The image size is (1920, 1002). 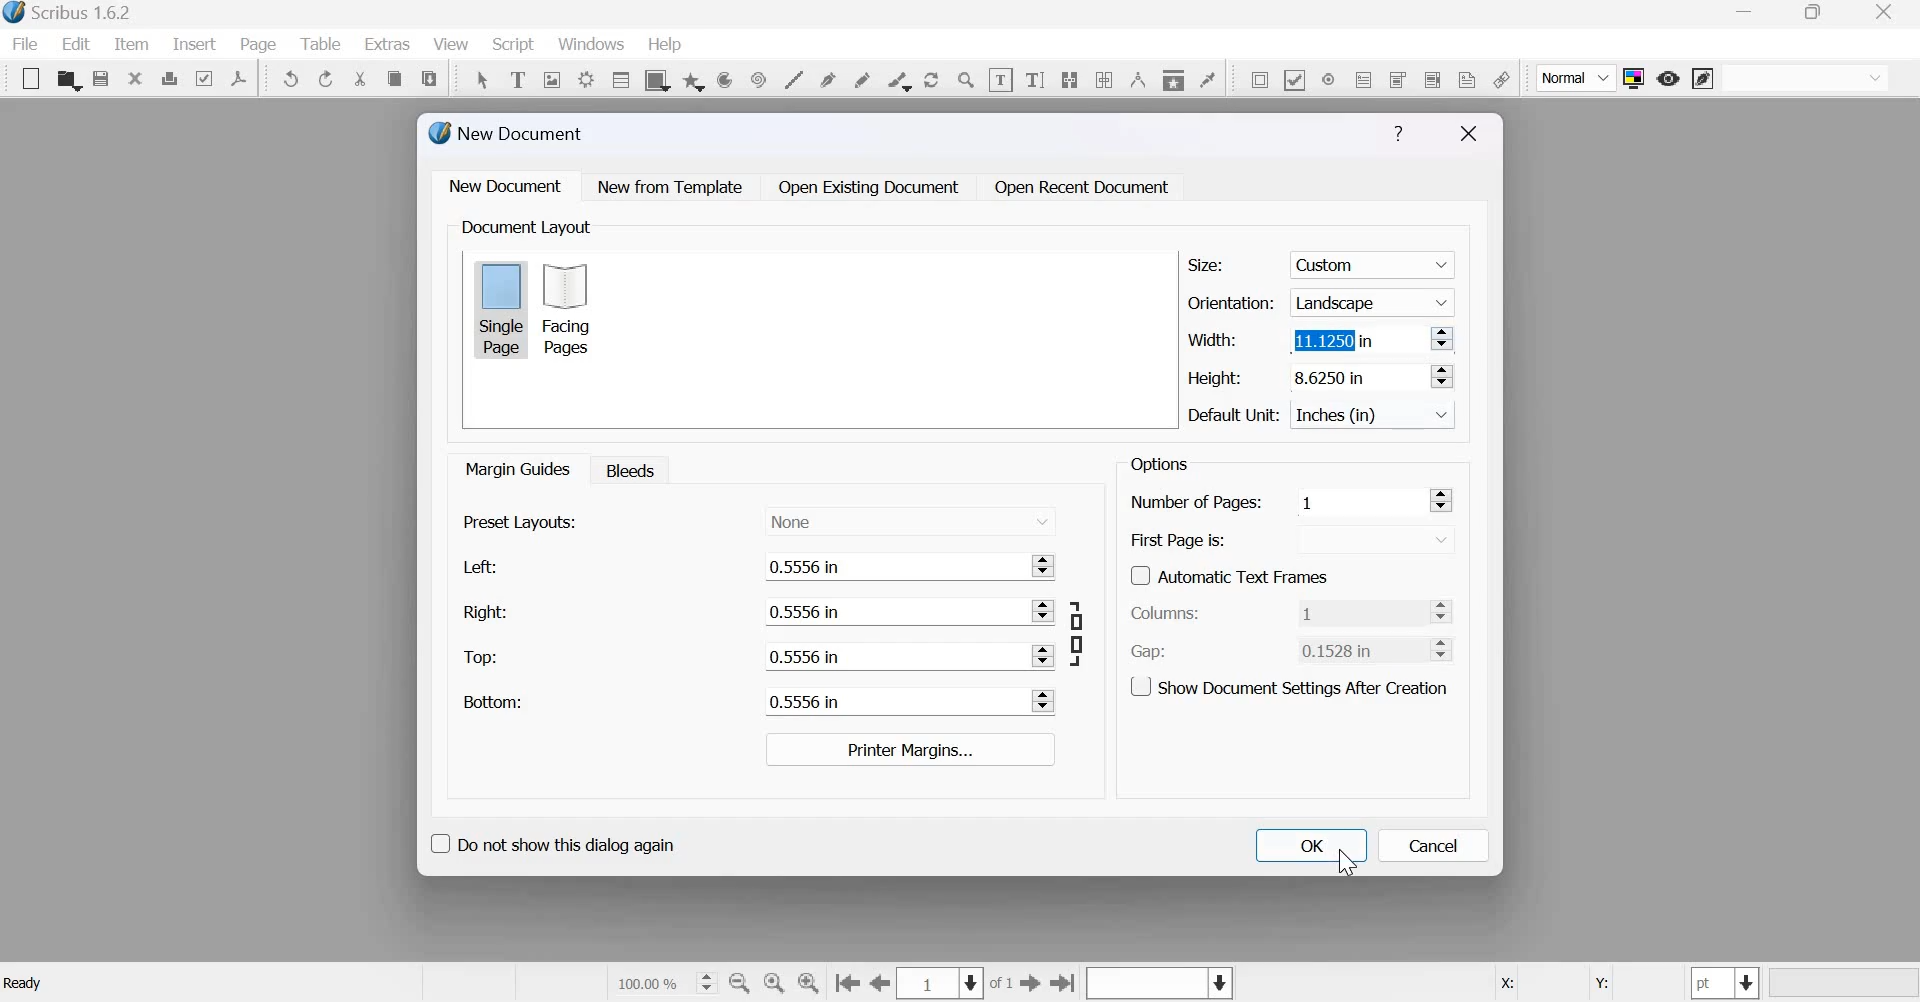 What do you see at coordinates (930, 78) in the screenshot?
I see `rotate item` at bounding box center [930, 78].